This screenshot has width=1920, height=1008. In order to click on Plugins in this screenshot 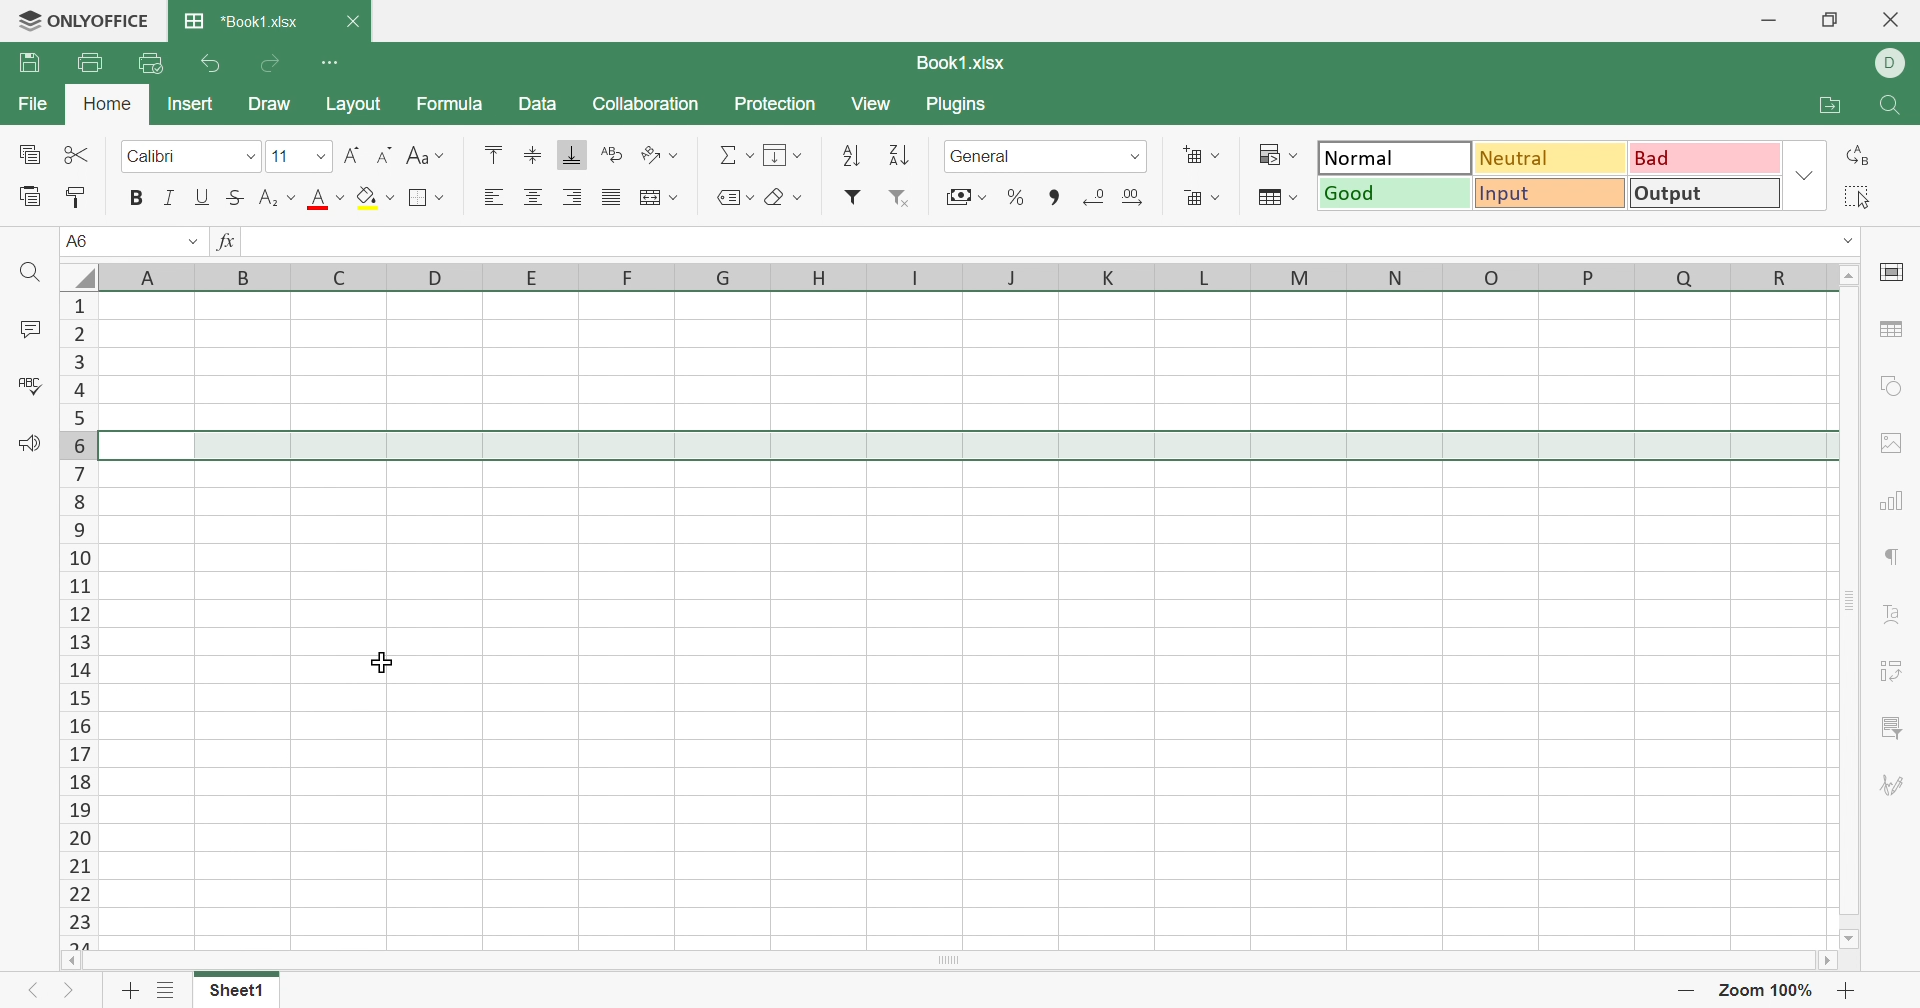, I will do `click(955, 103)`.